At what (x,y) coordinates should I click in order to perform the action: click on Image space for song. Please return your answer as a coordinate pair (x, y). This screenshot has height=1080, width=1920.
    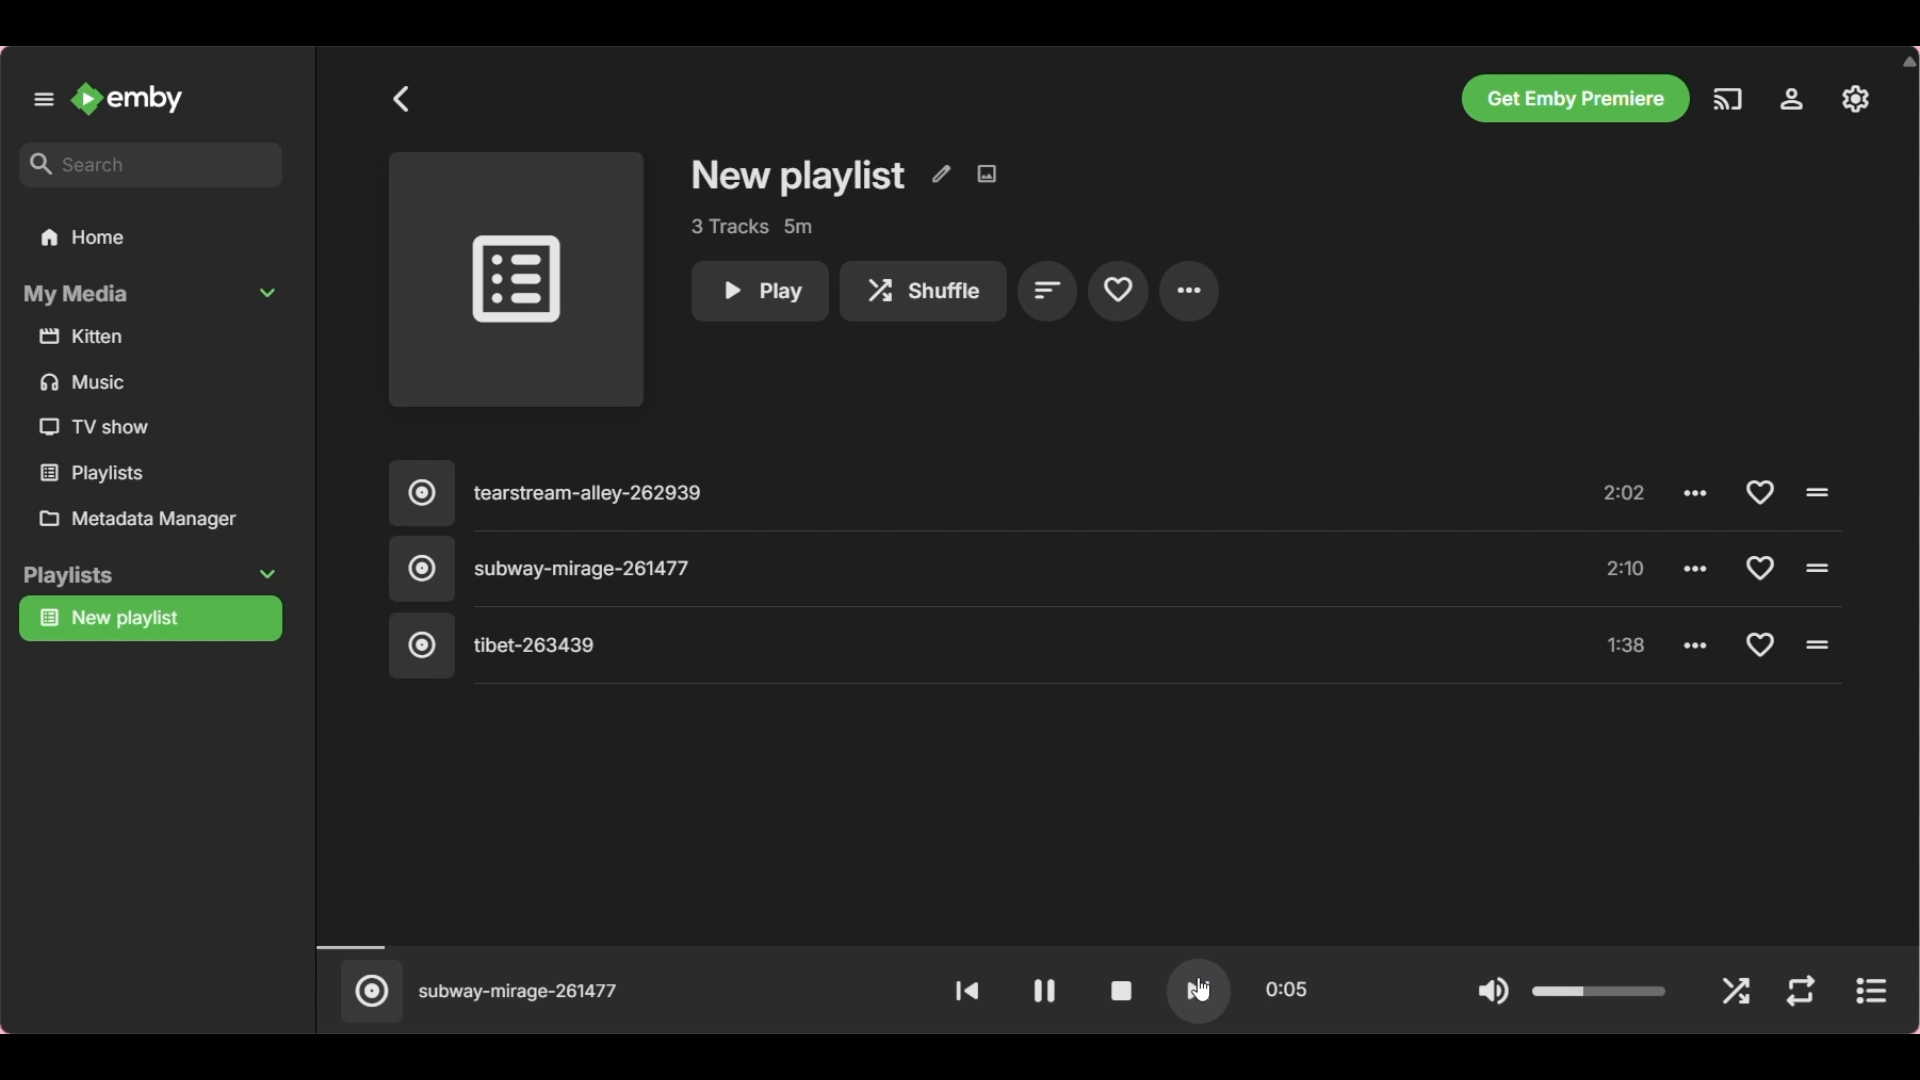
    Looking at the image, I should click on (517, 278).